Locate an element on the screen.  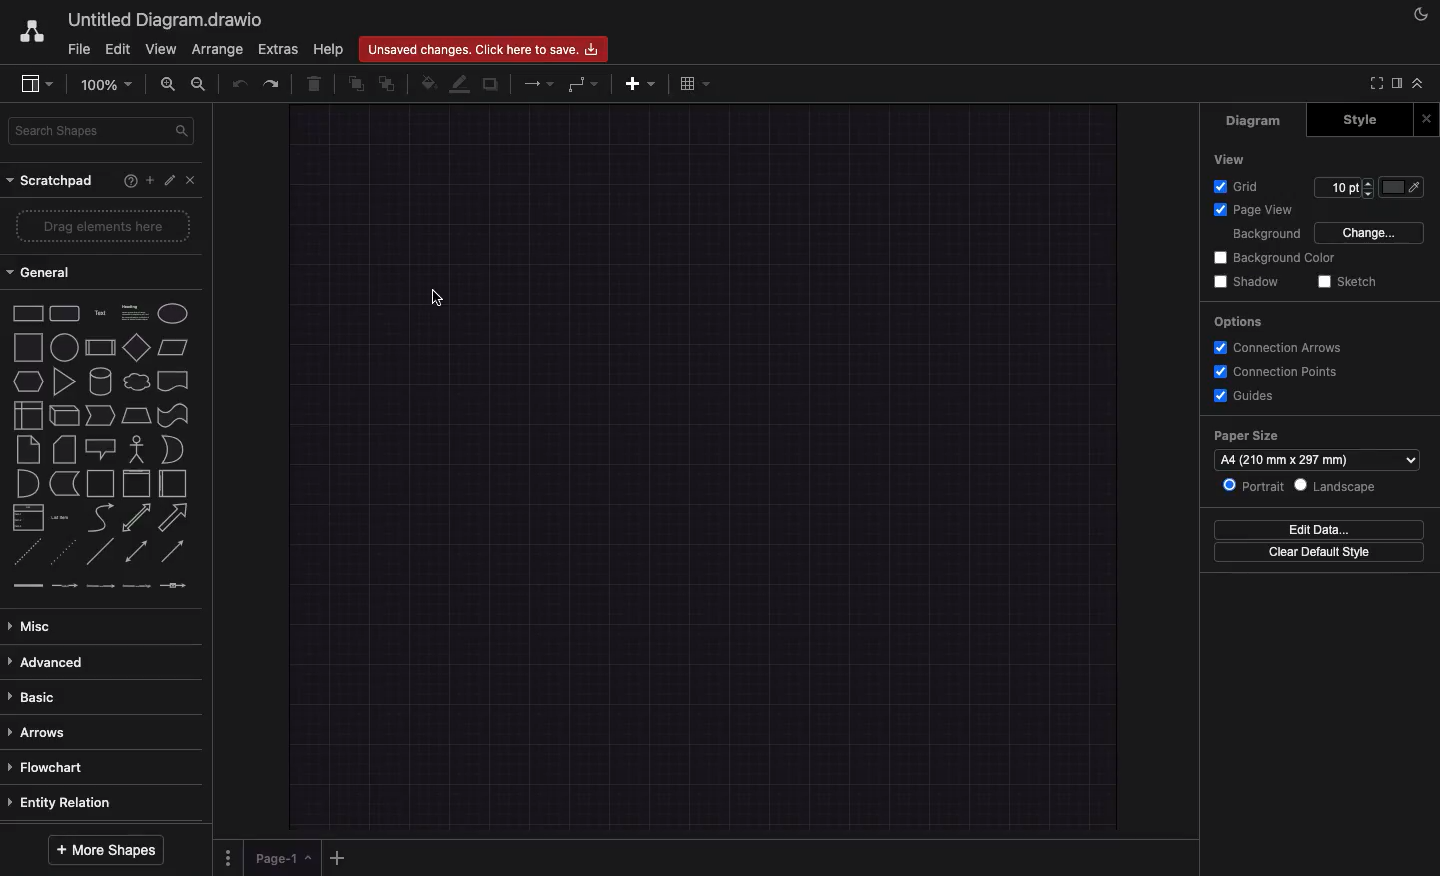
cube is located at coordinates (65, 415).